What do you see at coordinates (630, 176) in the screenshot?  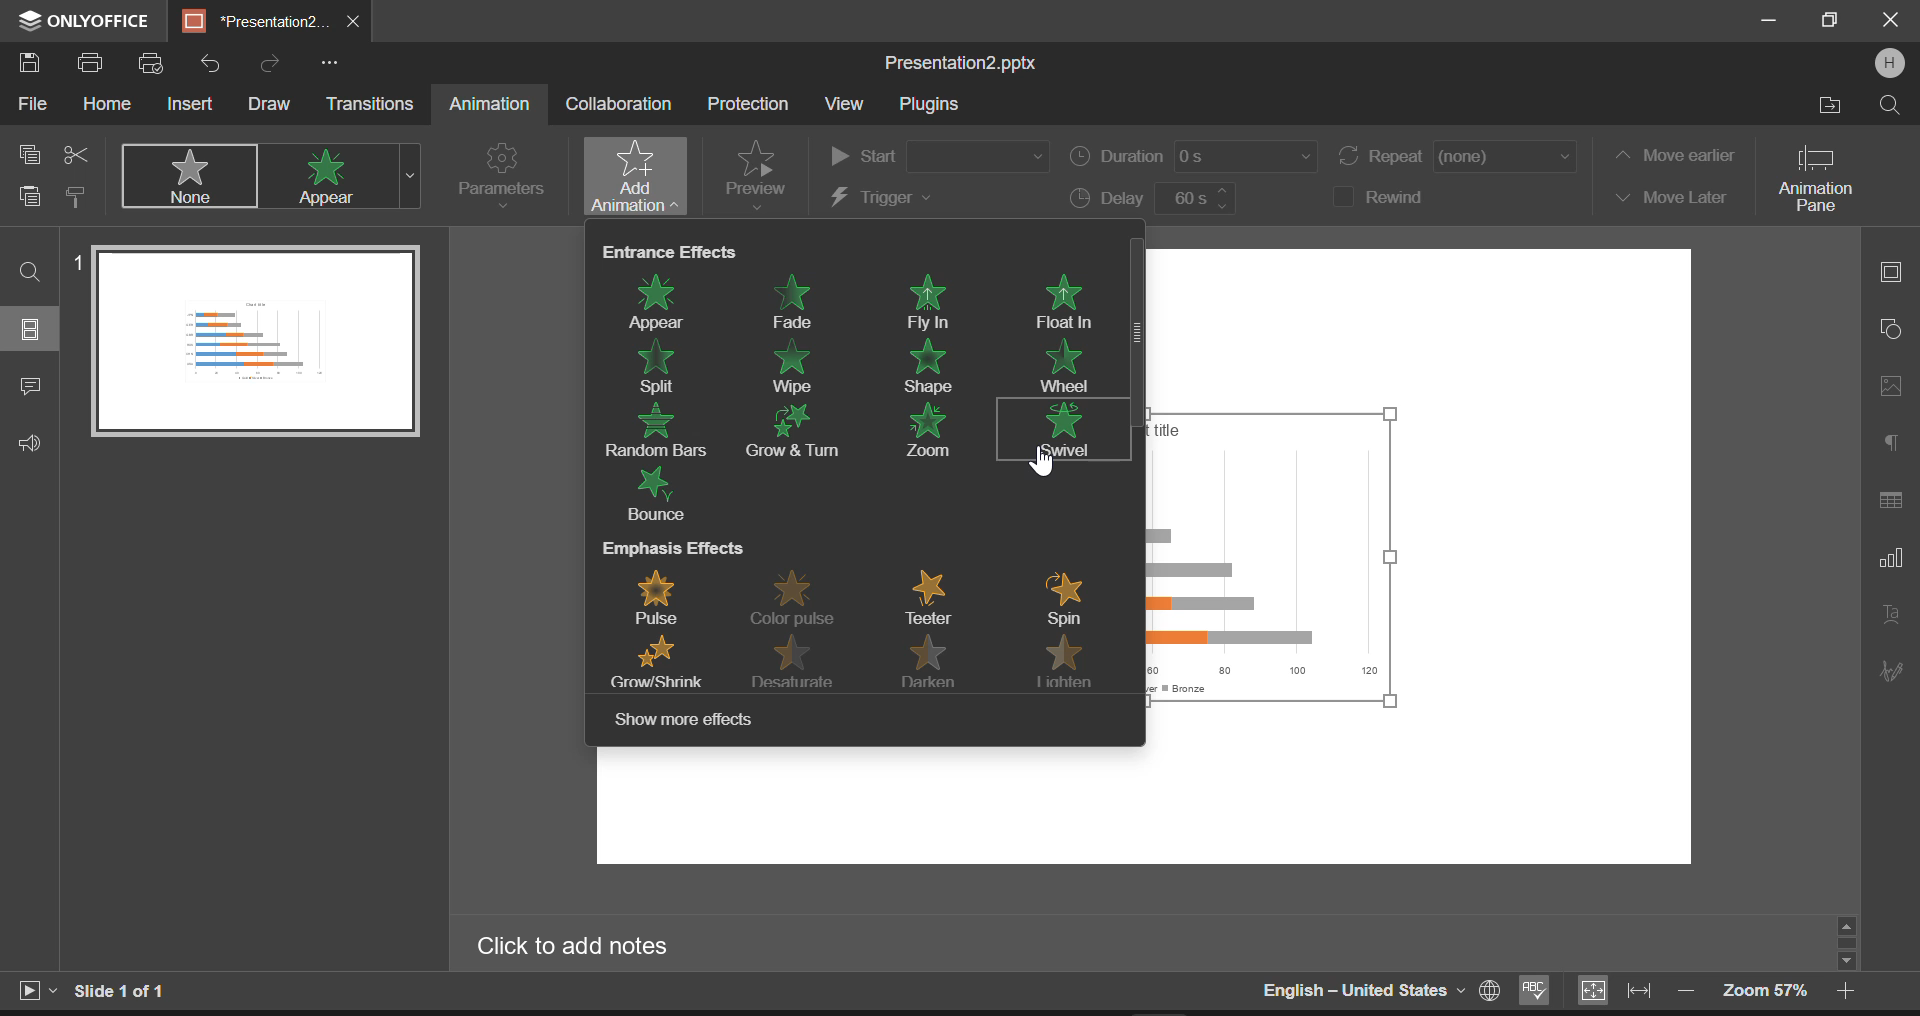 I see `Add Animation` at bounding box center [630, 176].